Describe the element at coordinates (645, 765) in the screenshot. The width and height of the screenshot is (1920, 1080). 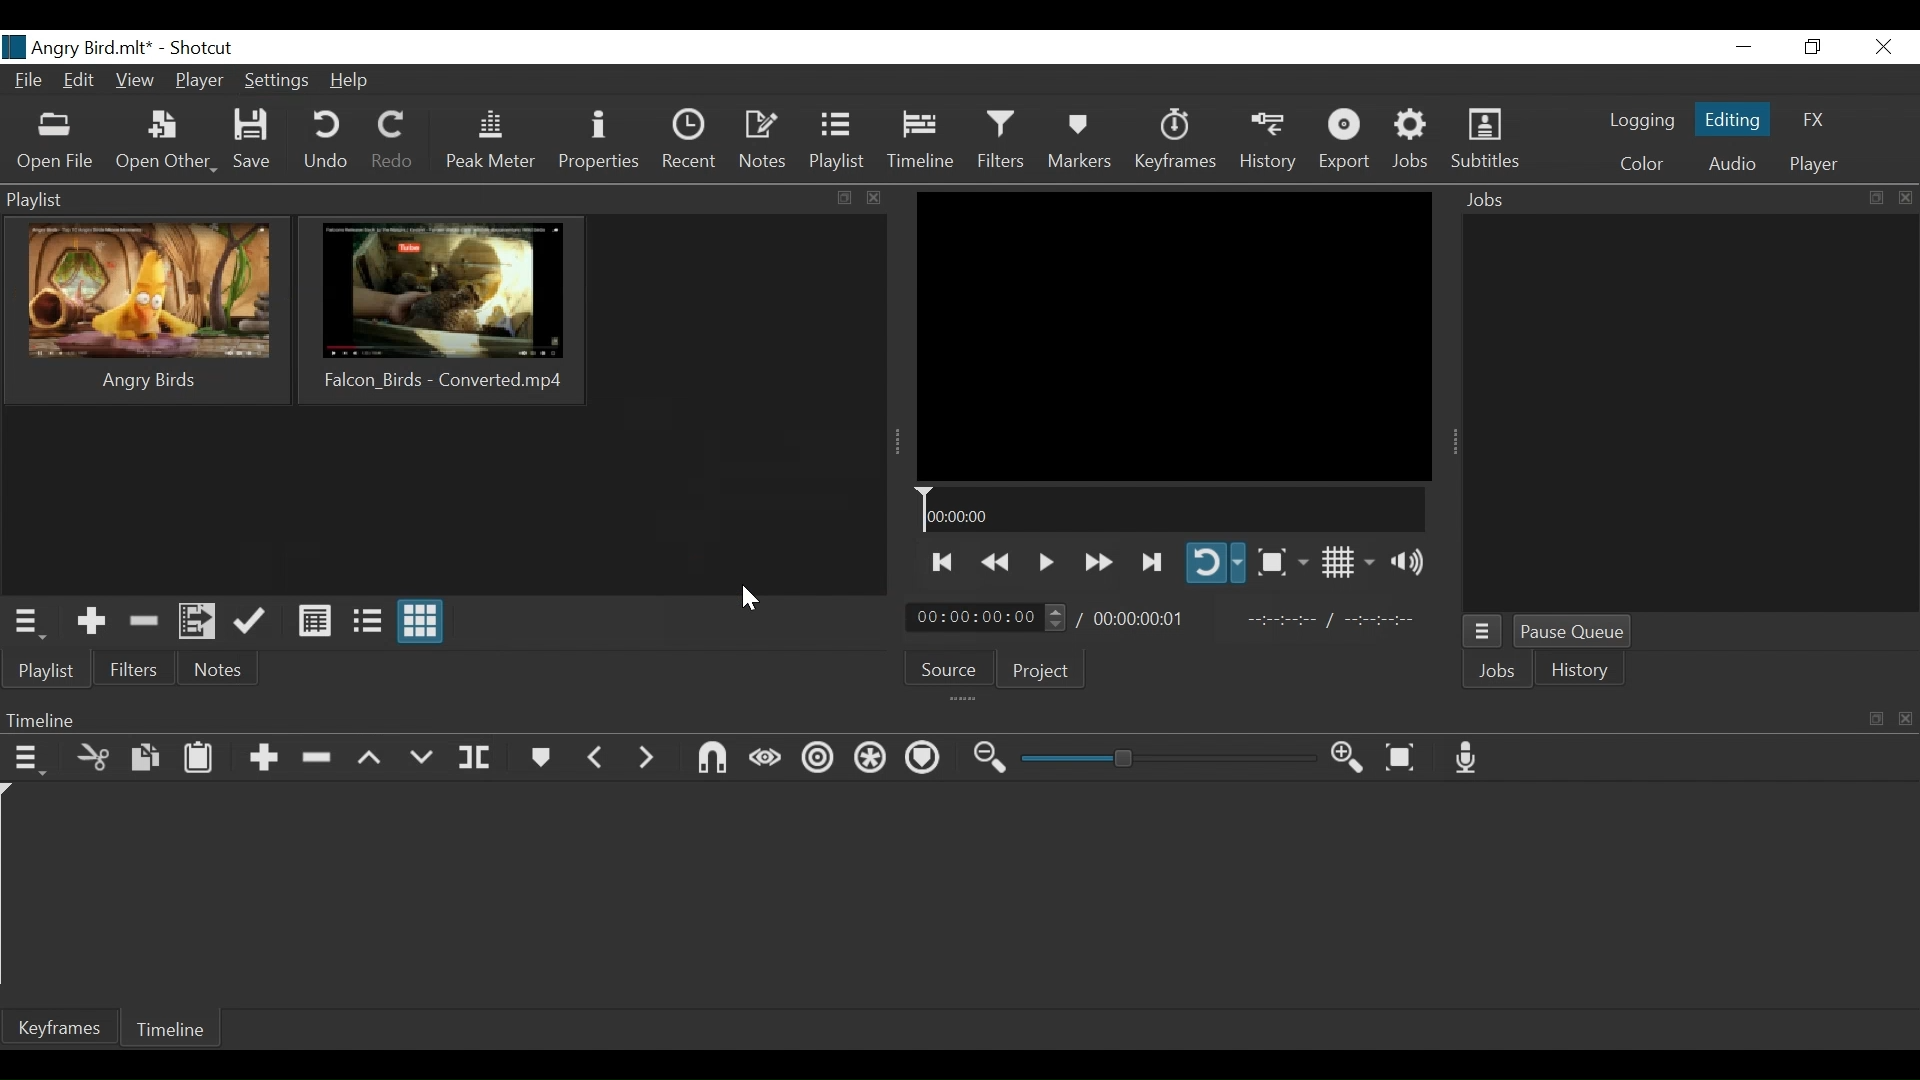
I see `Next marker` at that location.